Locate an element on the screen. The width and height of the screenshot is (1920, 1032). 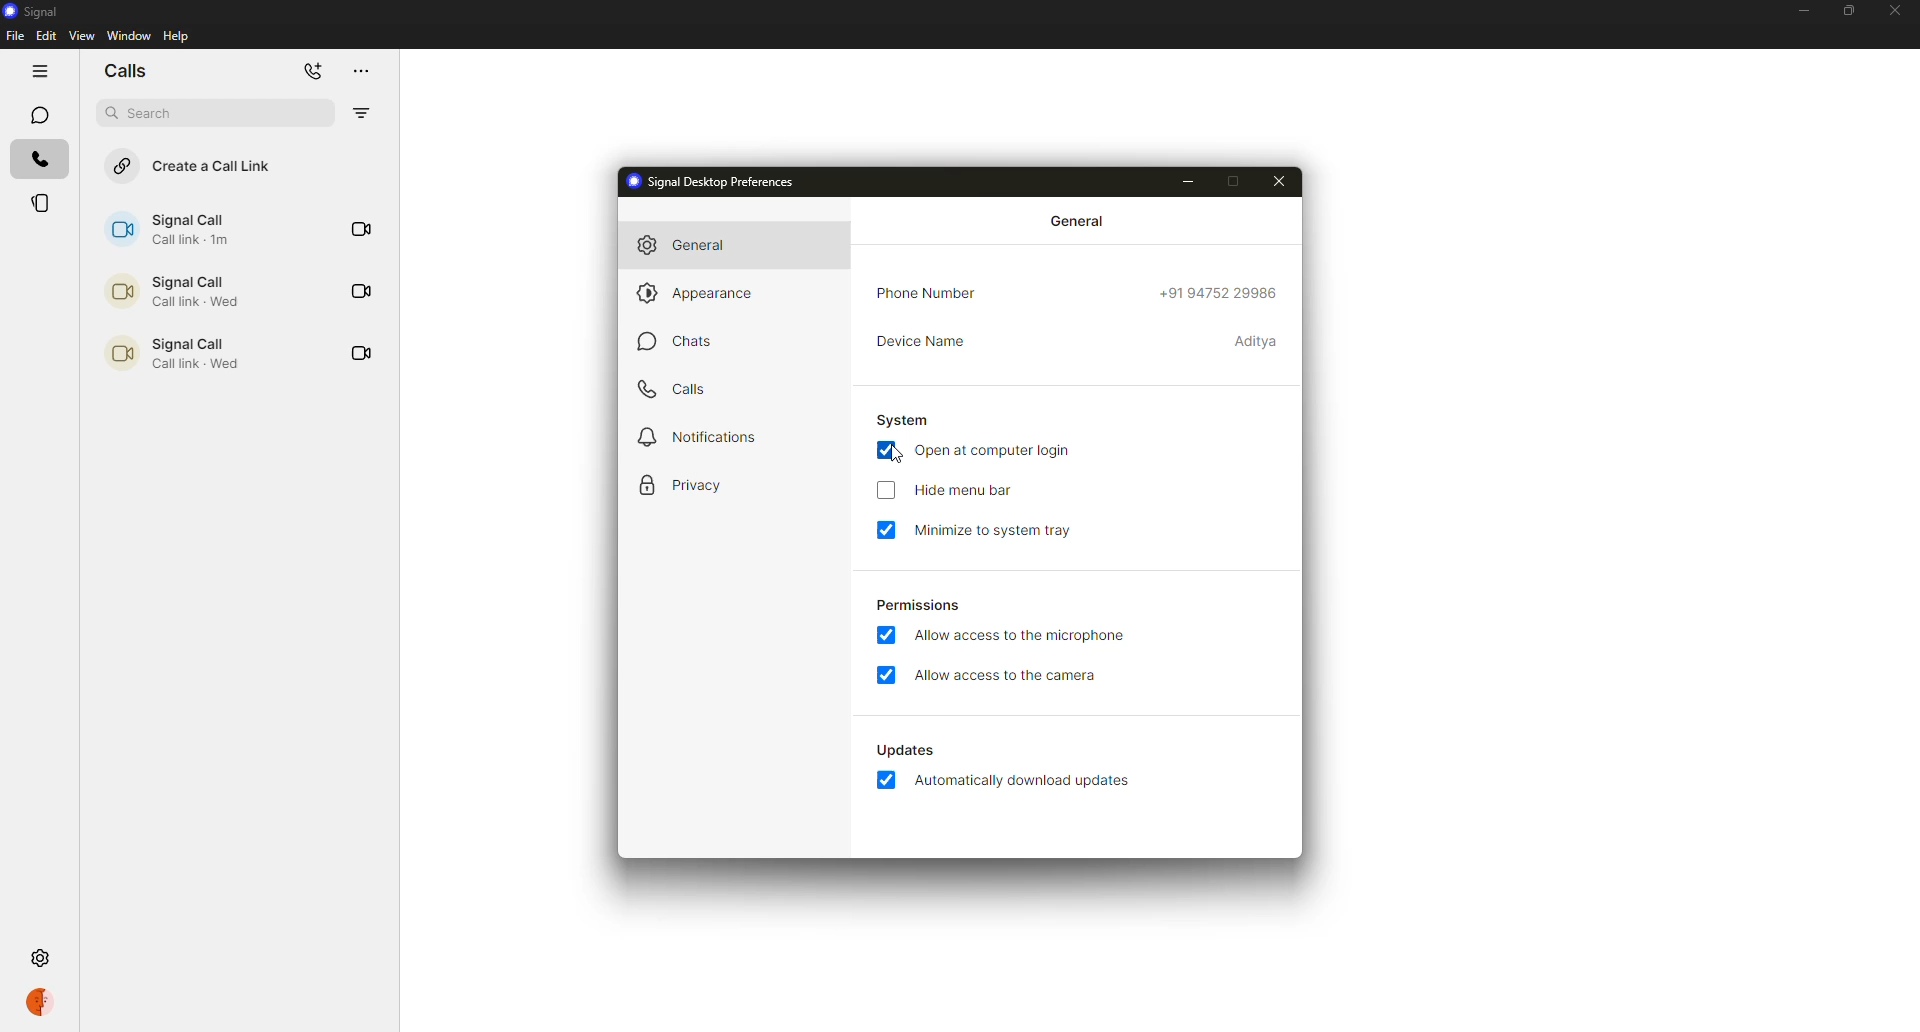
enabled is located at coordinates (889, 634).